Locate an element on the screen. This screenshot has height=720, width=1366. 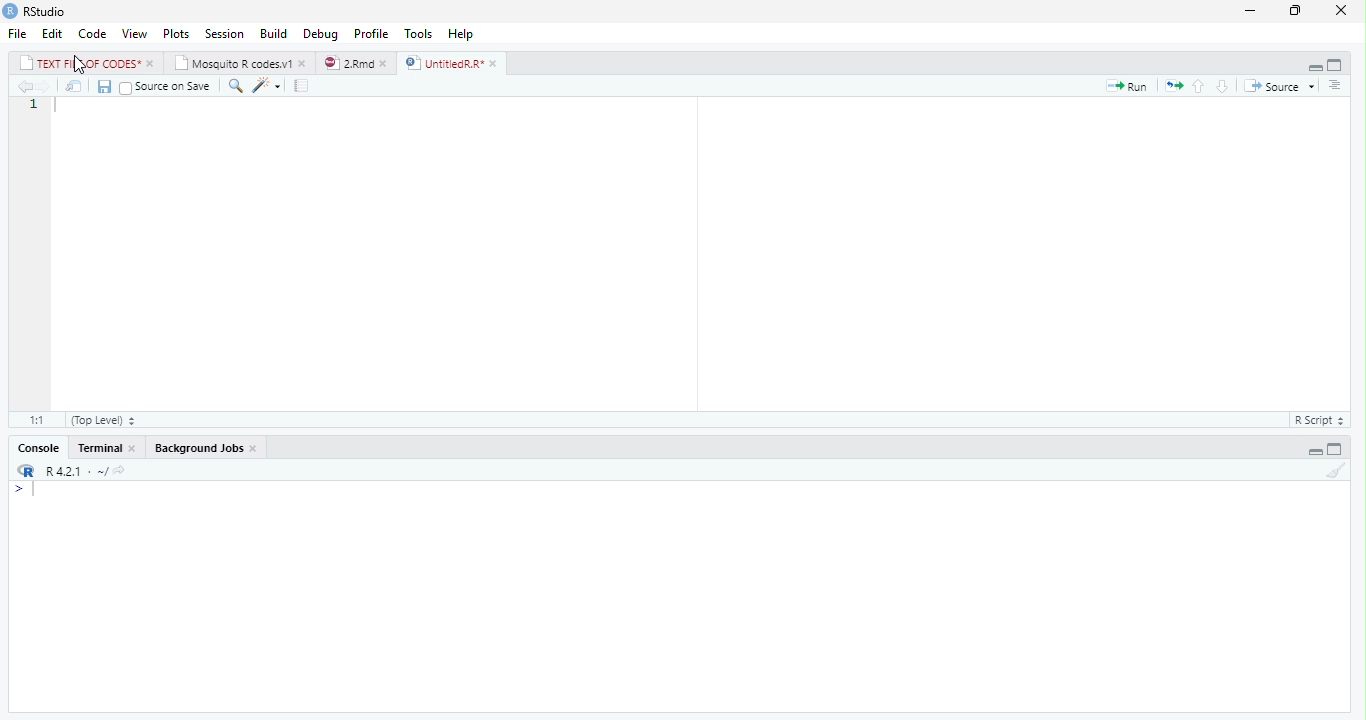
Outline is located at coordinates (1335, 86).